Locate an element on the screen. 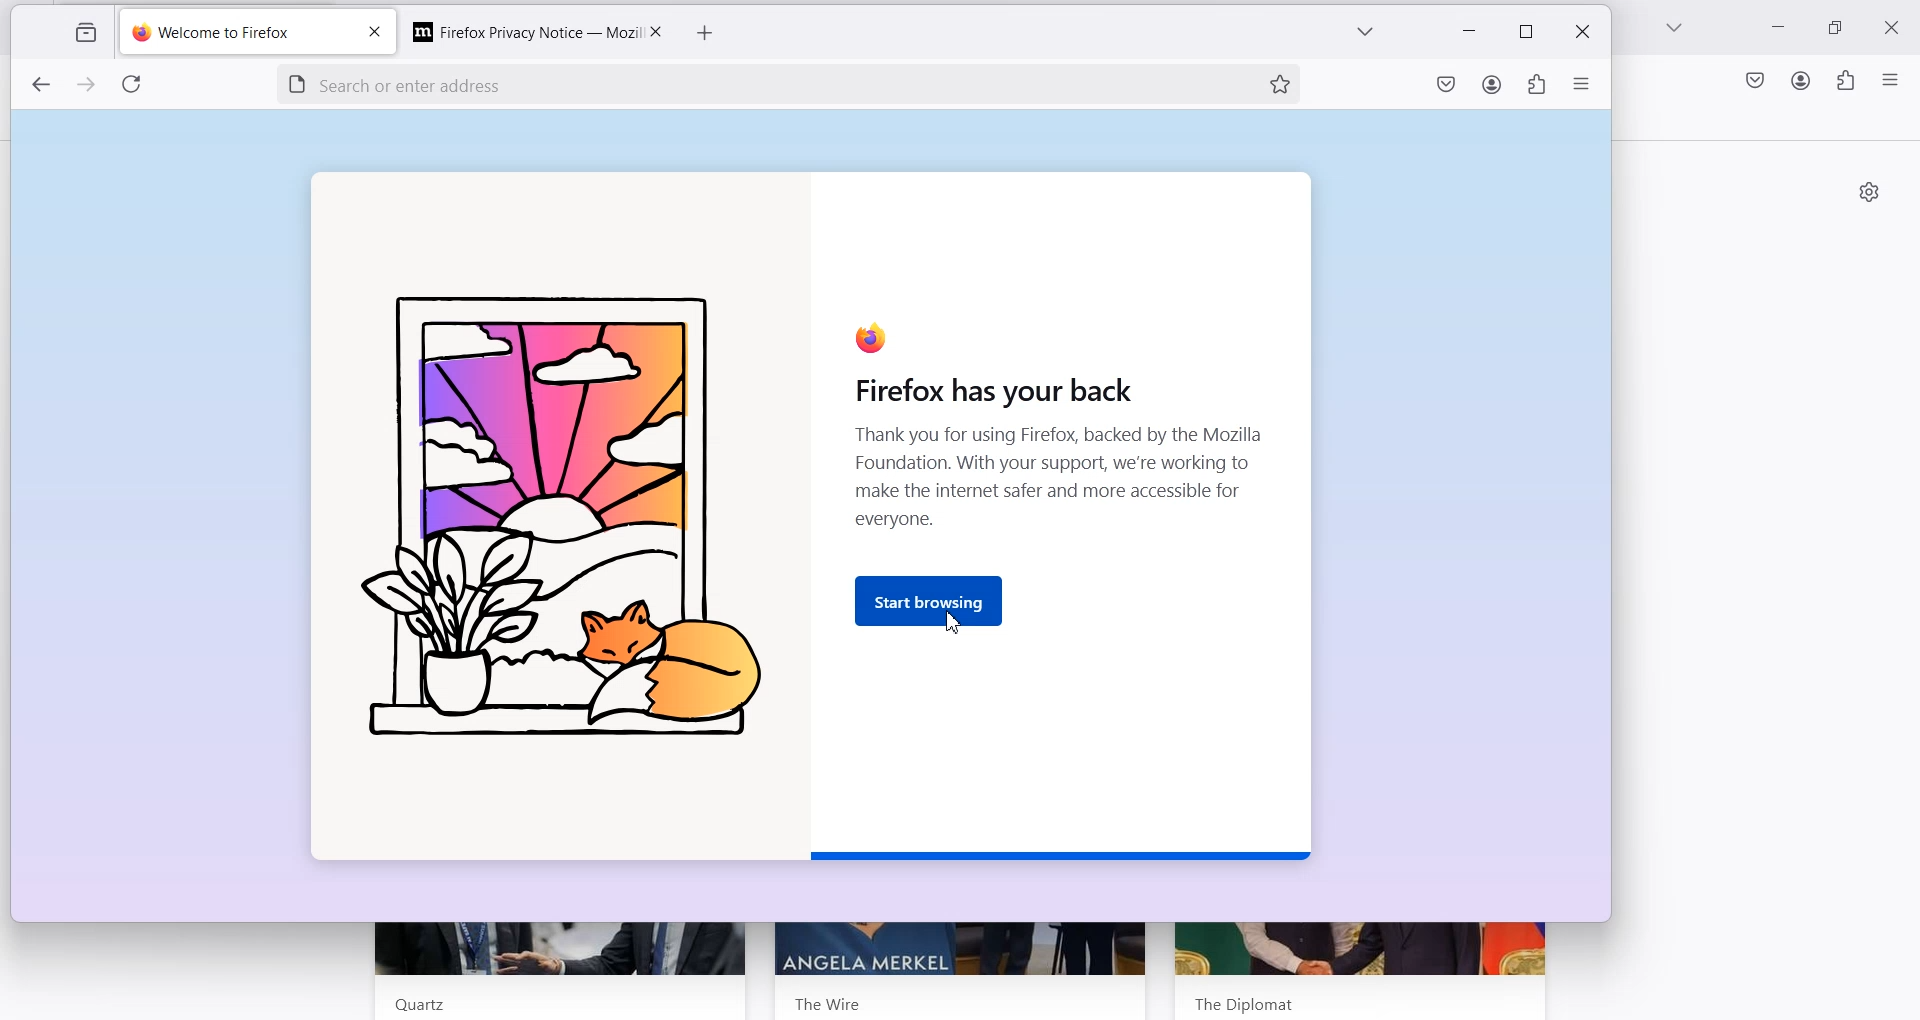  refresh page is located at coordinates (136, 87).